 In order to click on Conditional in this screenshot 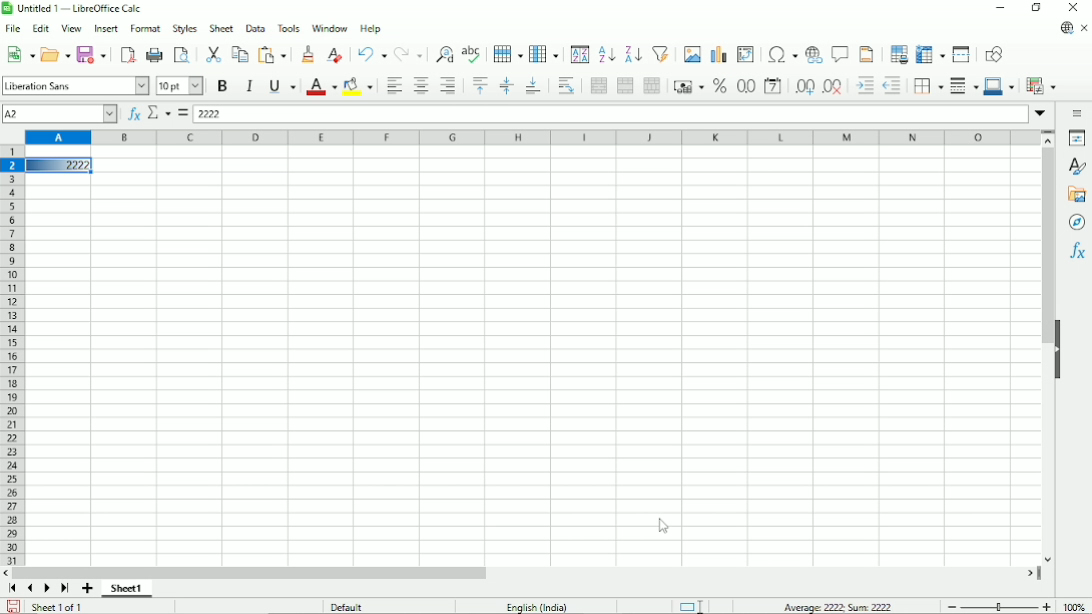, I will do `click(1040, 86)`.